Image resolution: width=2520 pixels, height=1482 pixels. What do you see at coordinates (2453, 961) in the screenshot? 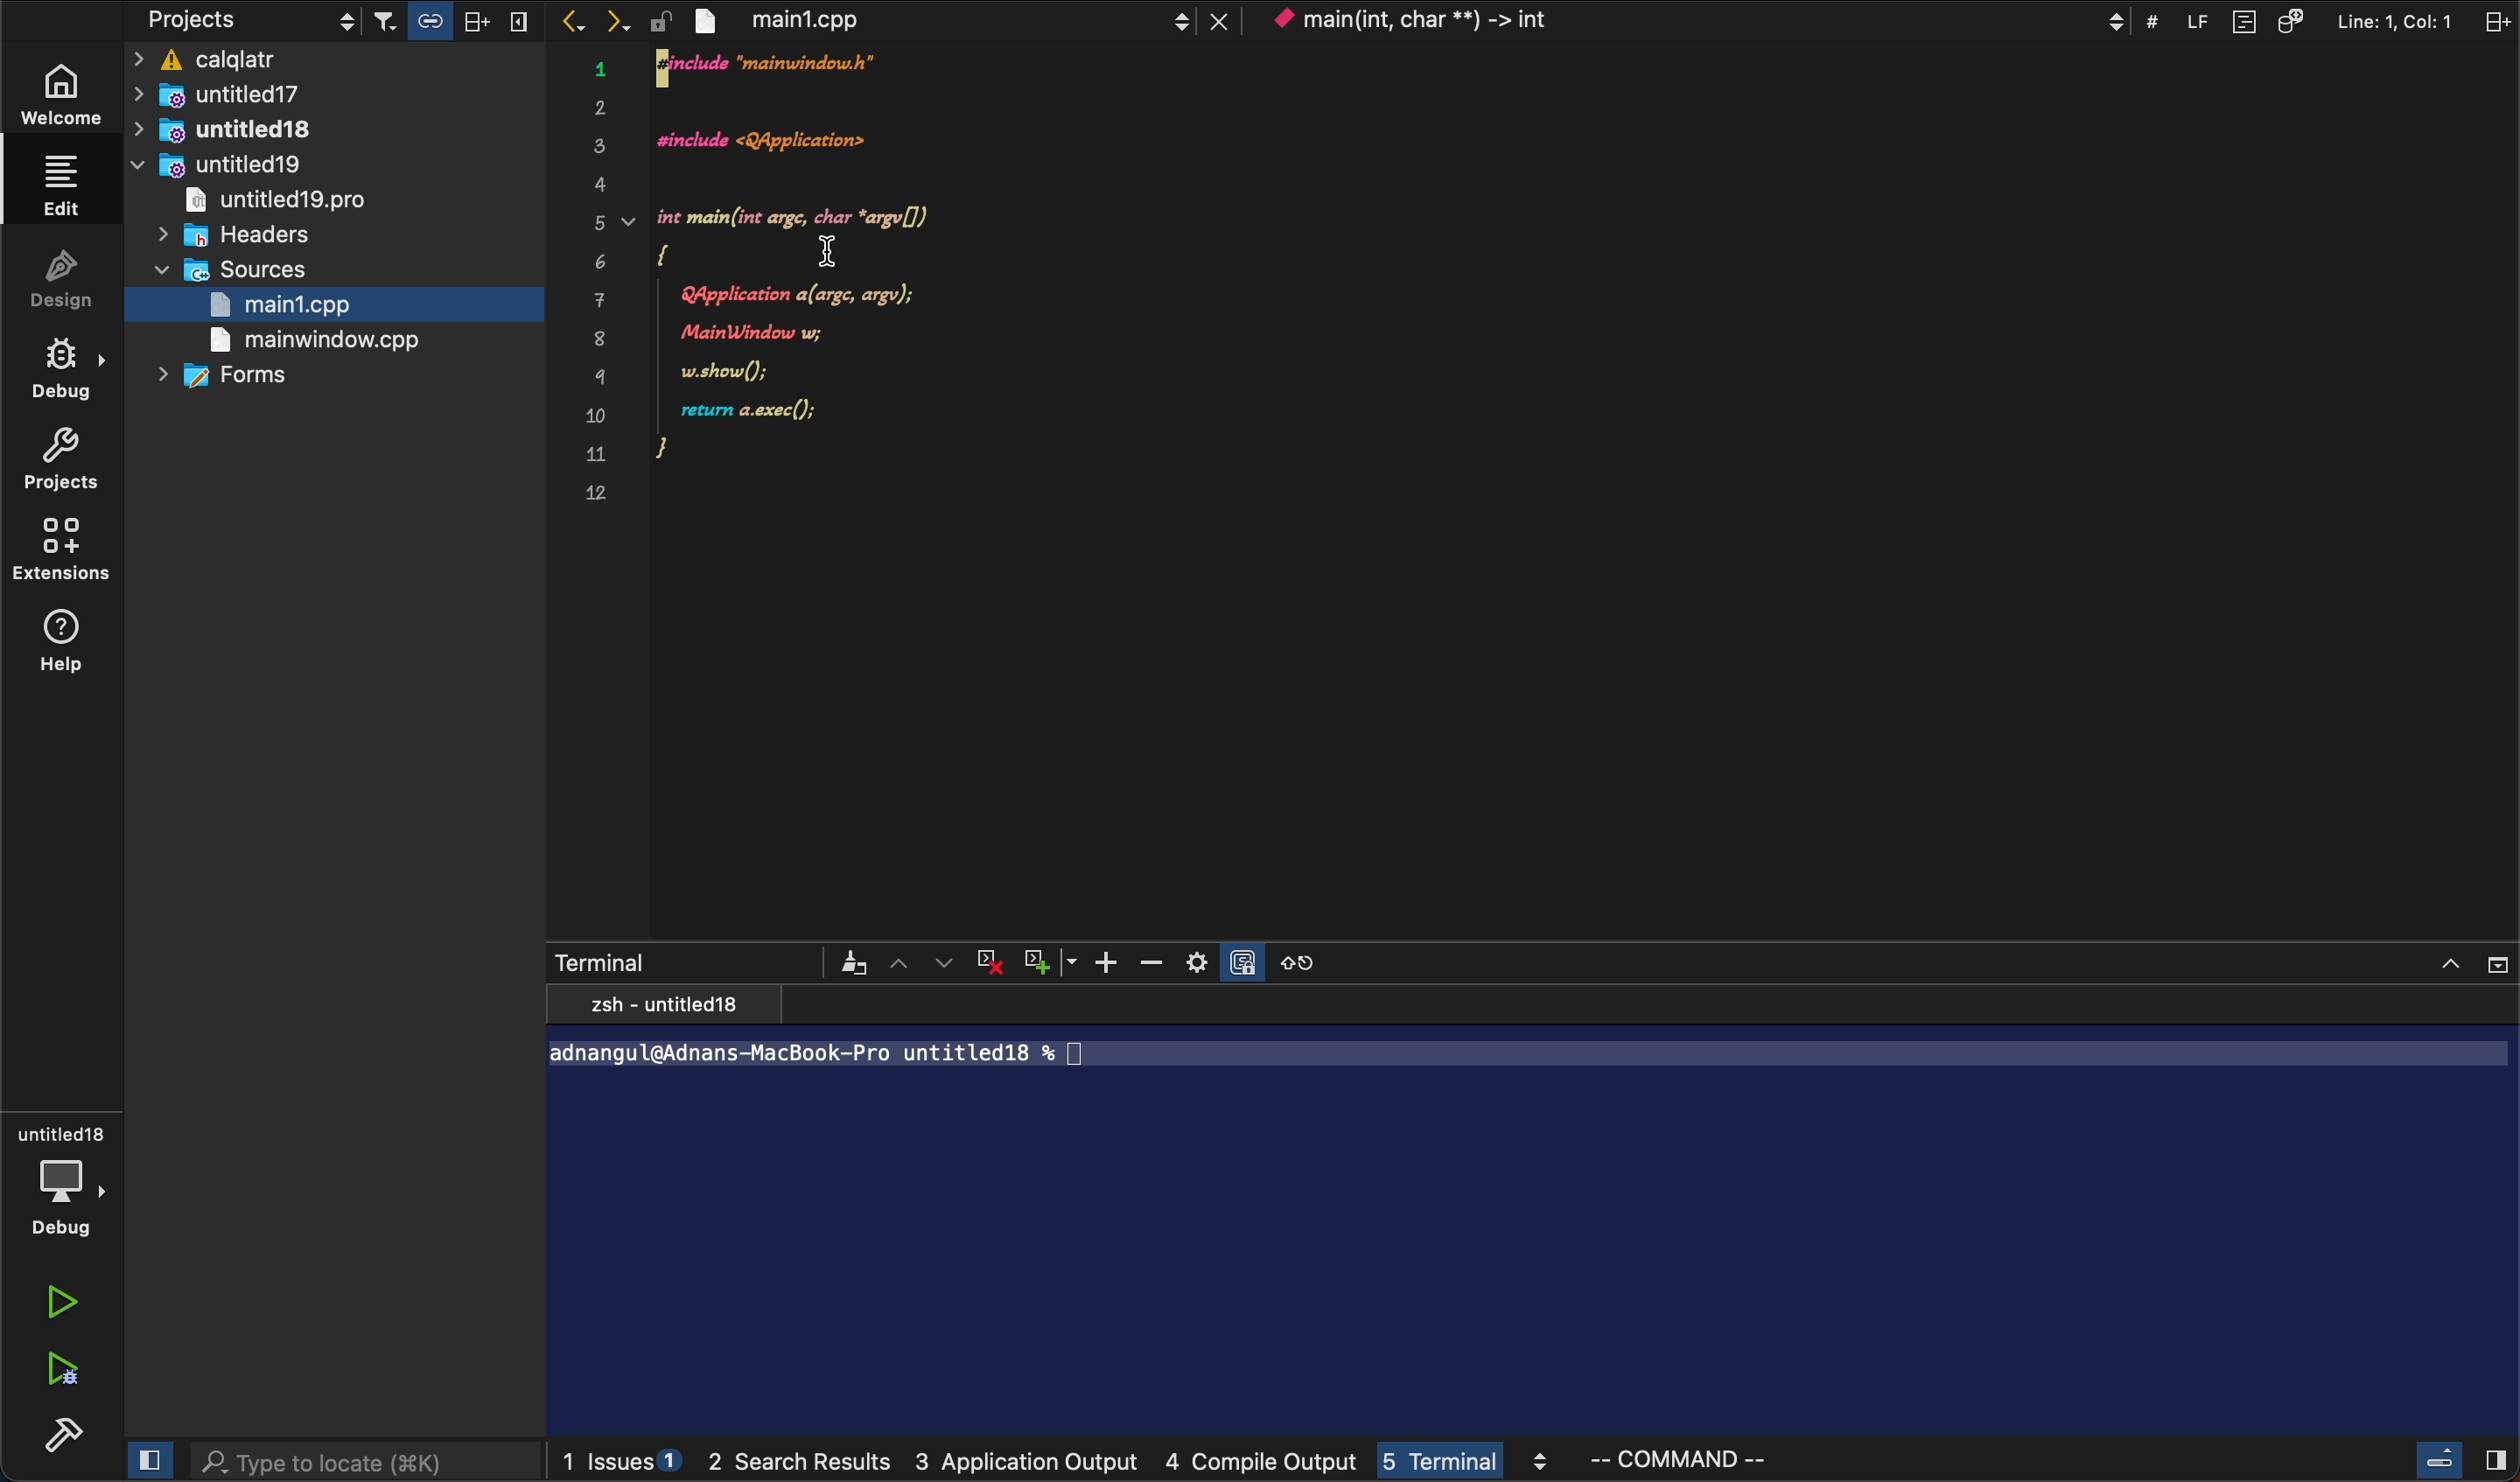
I see `close` at bounding box center [2453, 961].